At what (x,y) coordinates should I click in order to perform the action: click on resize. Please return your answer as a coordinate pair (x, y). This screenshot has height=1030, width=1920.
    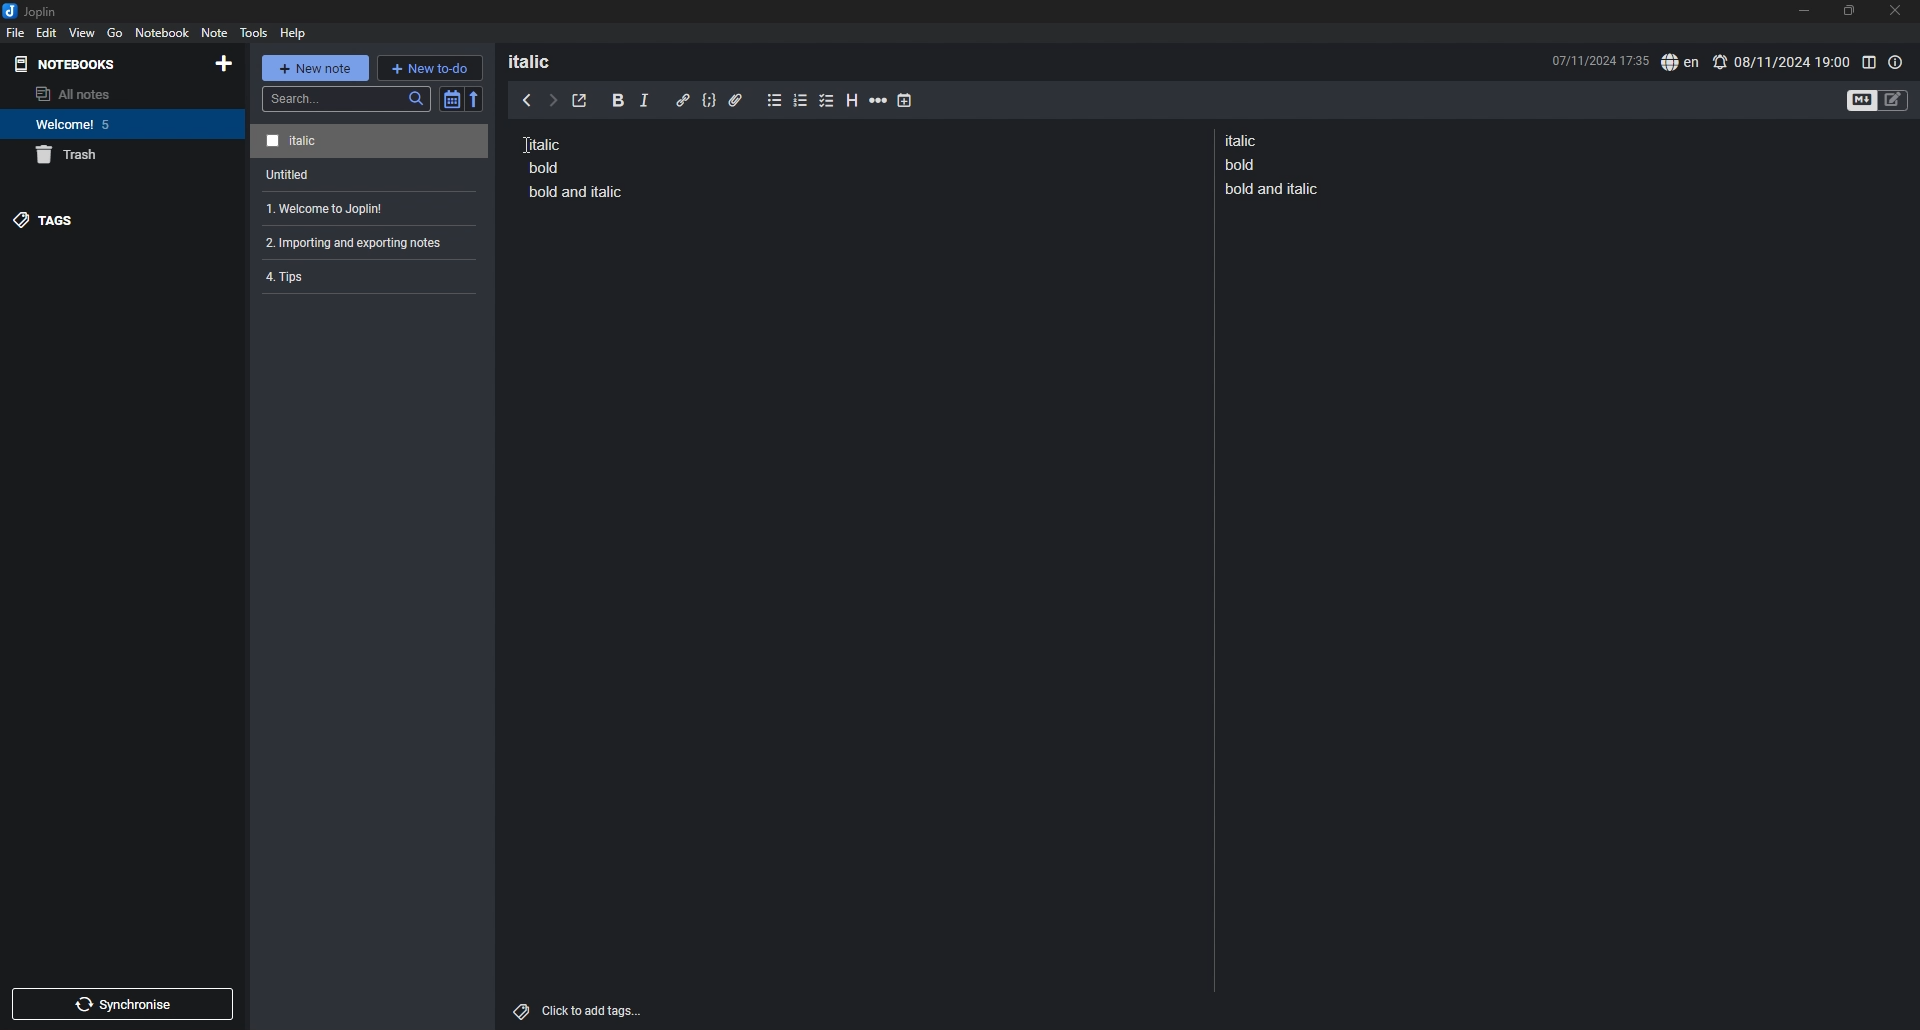
    Looking at the image, I should click on (1848, 11).